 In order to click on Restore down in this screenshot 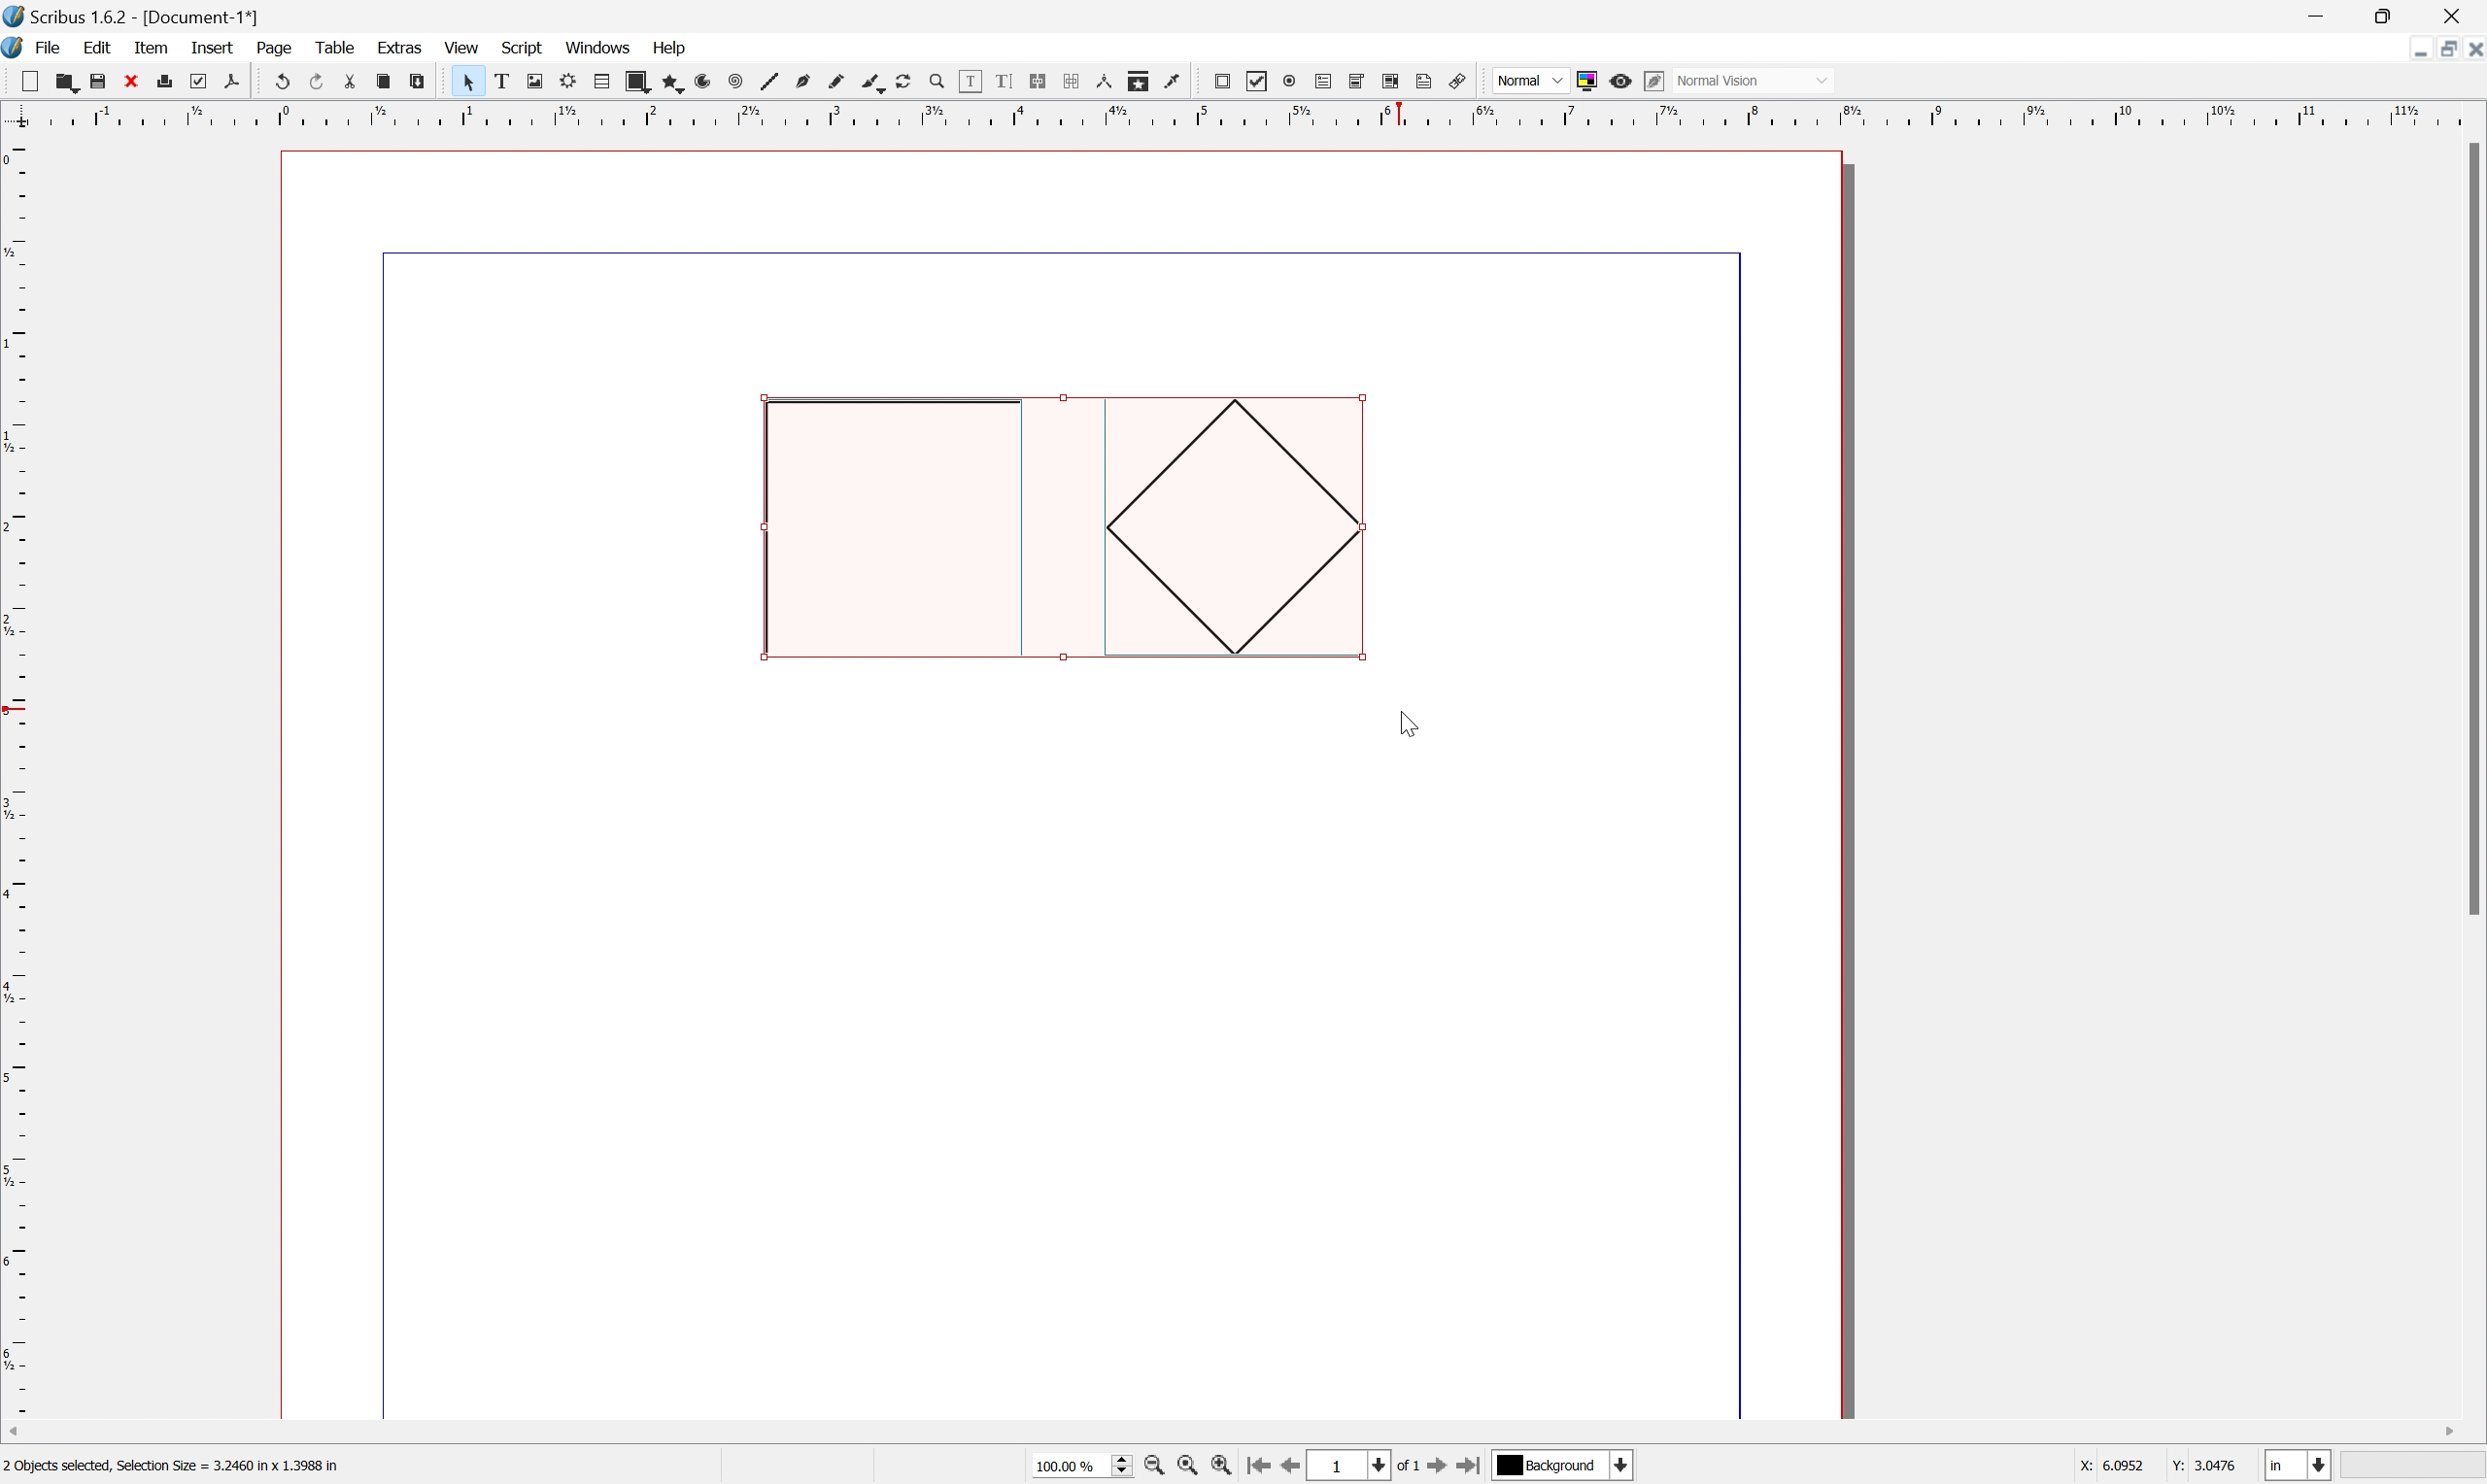, I will do `click(2445, 49)`.